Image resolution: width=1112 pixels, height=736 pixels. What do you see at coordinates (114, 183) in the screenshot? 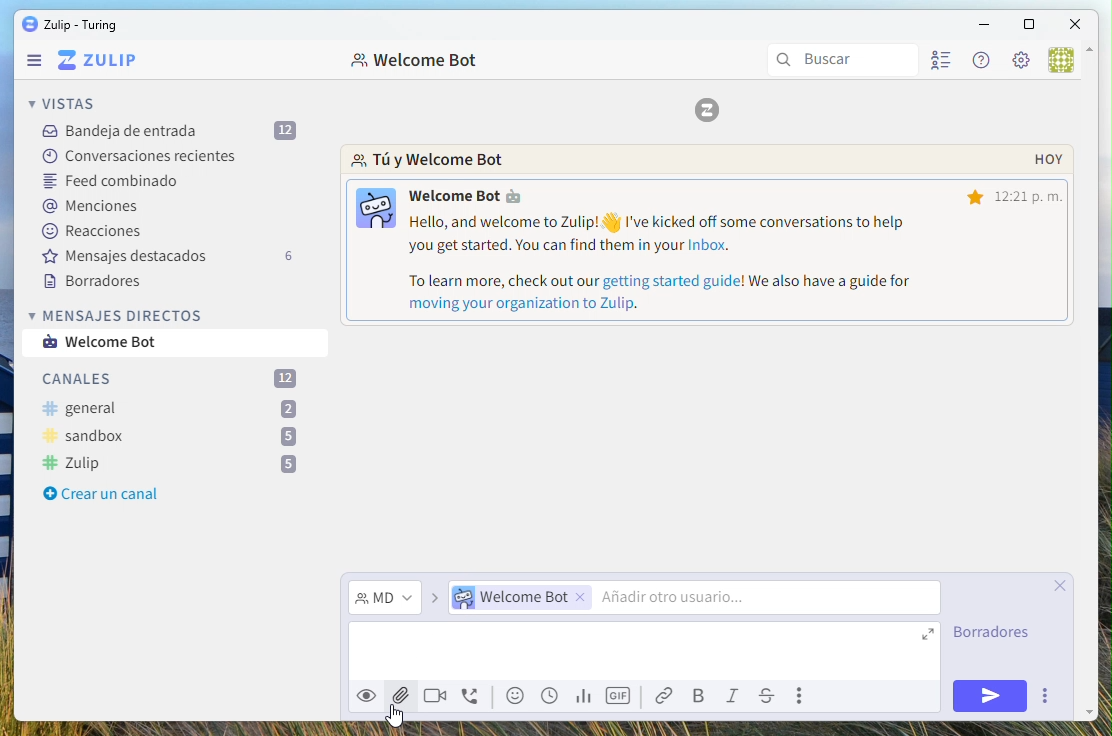
I see `Feed` at bounding box center [114, 183].